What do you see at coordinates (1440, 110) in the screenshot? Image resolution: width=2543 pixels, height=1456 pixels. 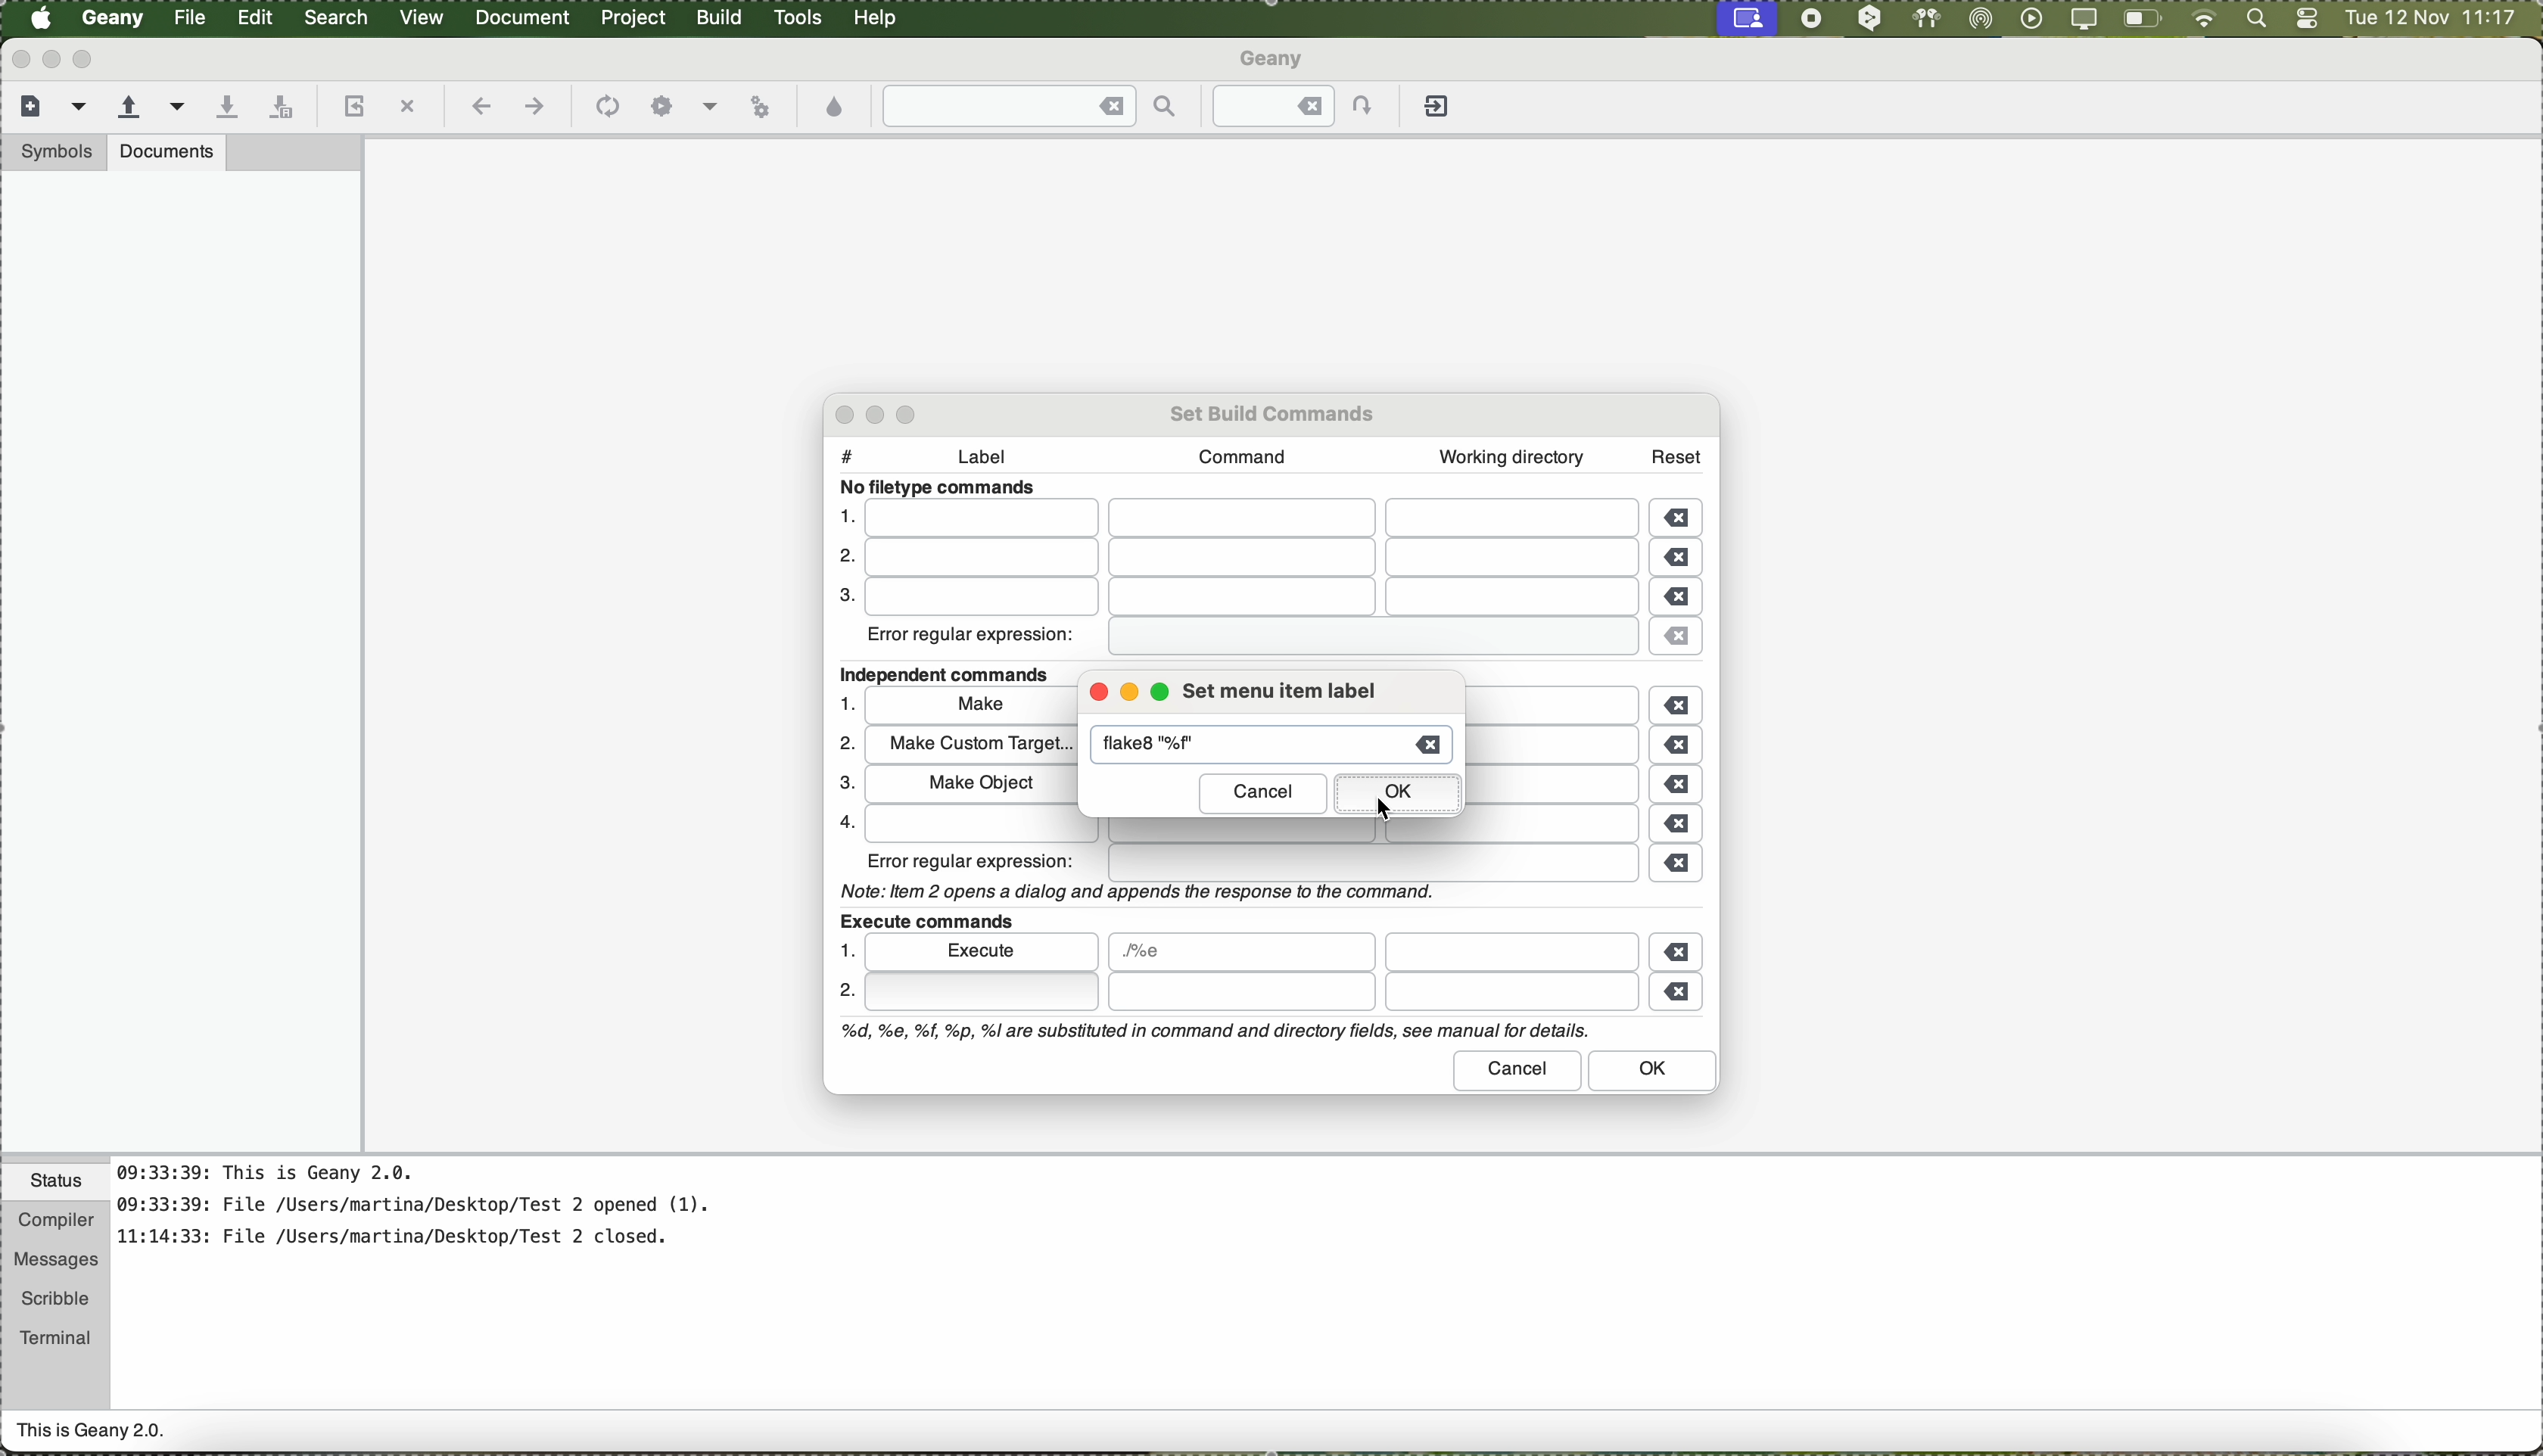 I see `quit Geany` at bounding box center [1440, 110].